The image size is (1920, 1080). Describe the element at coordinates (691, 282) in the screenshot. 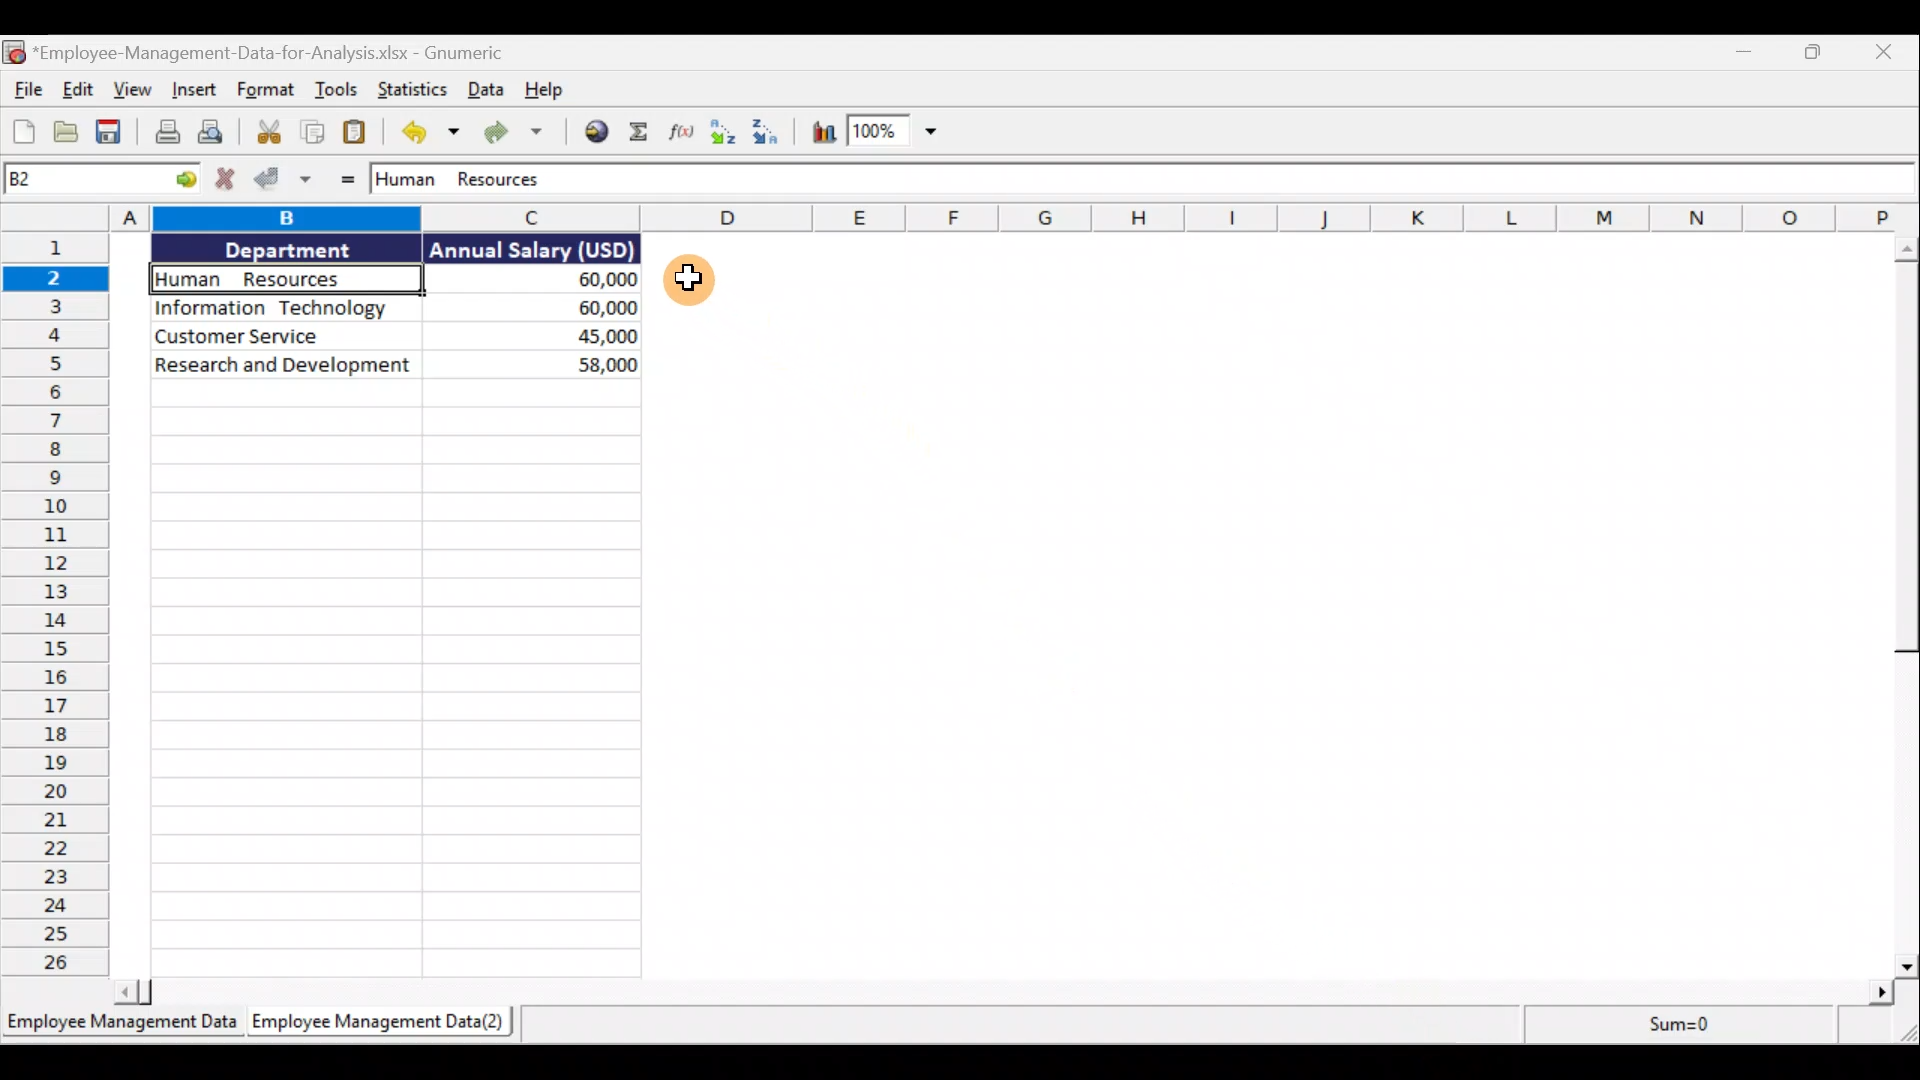

I see `cursor` at that location.